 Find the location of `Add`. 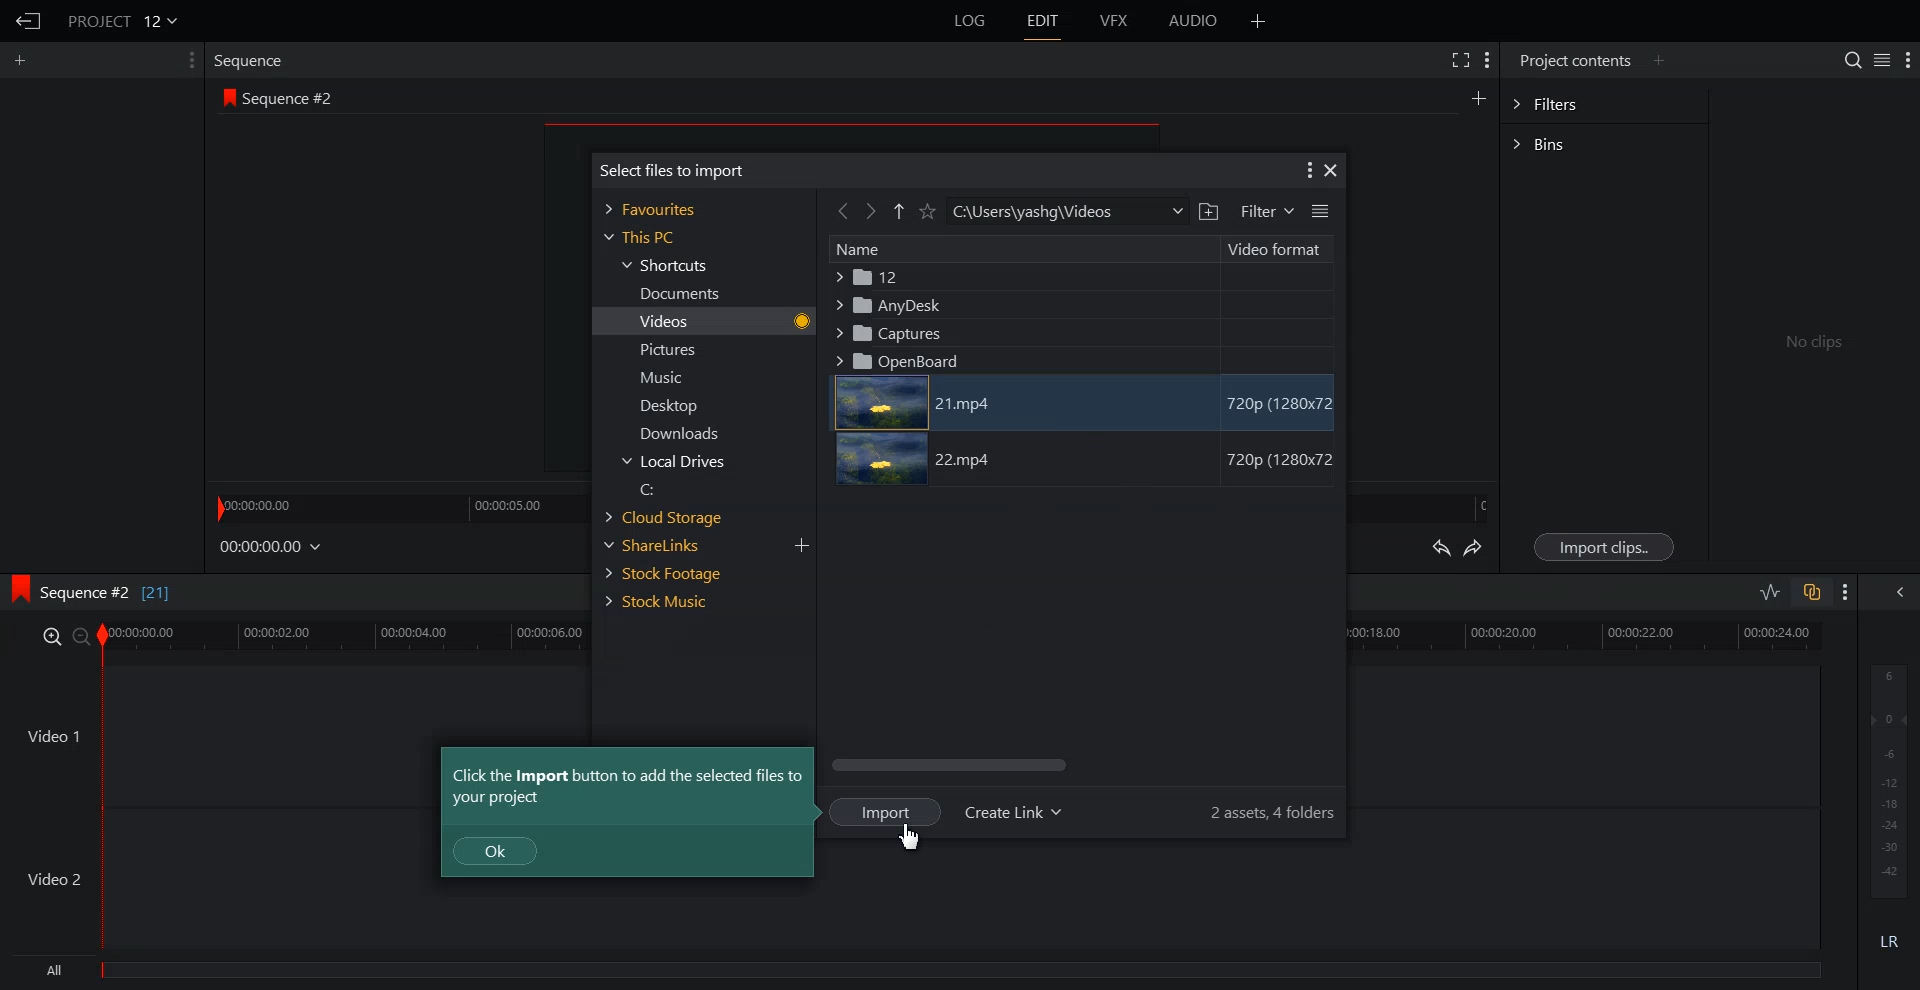

Add is located at coordinates (801, 546).